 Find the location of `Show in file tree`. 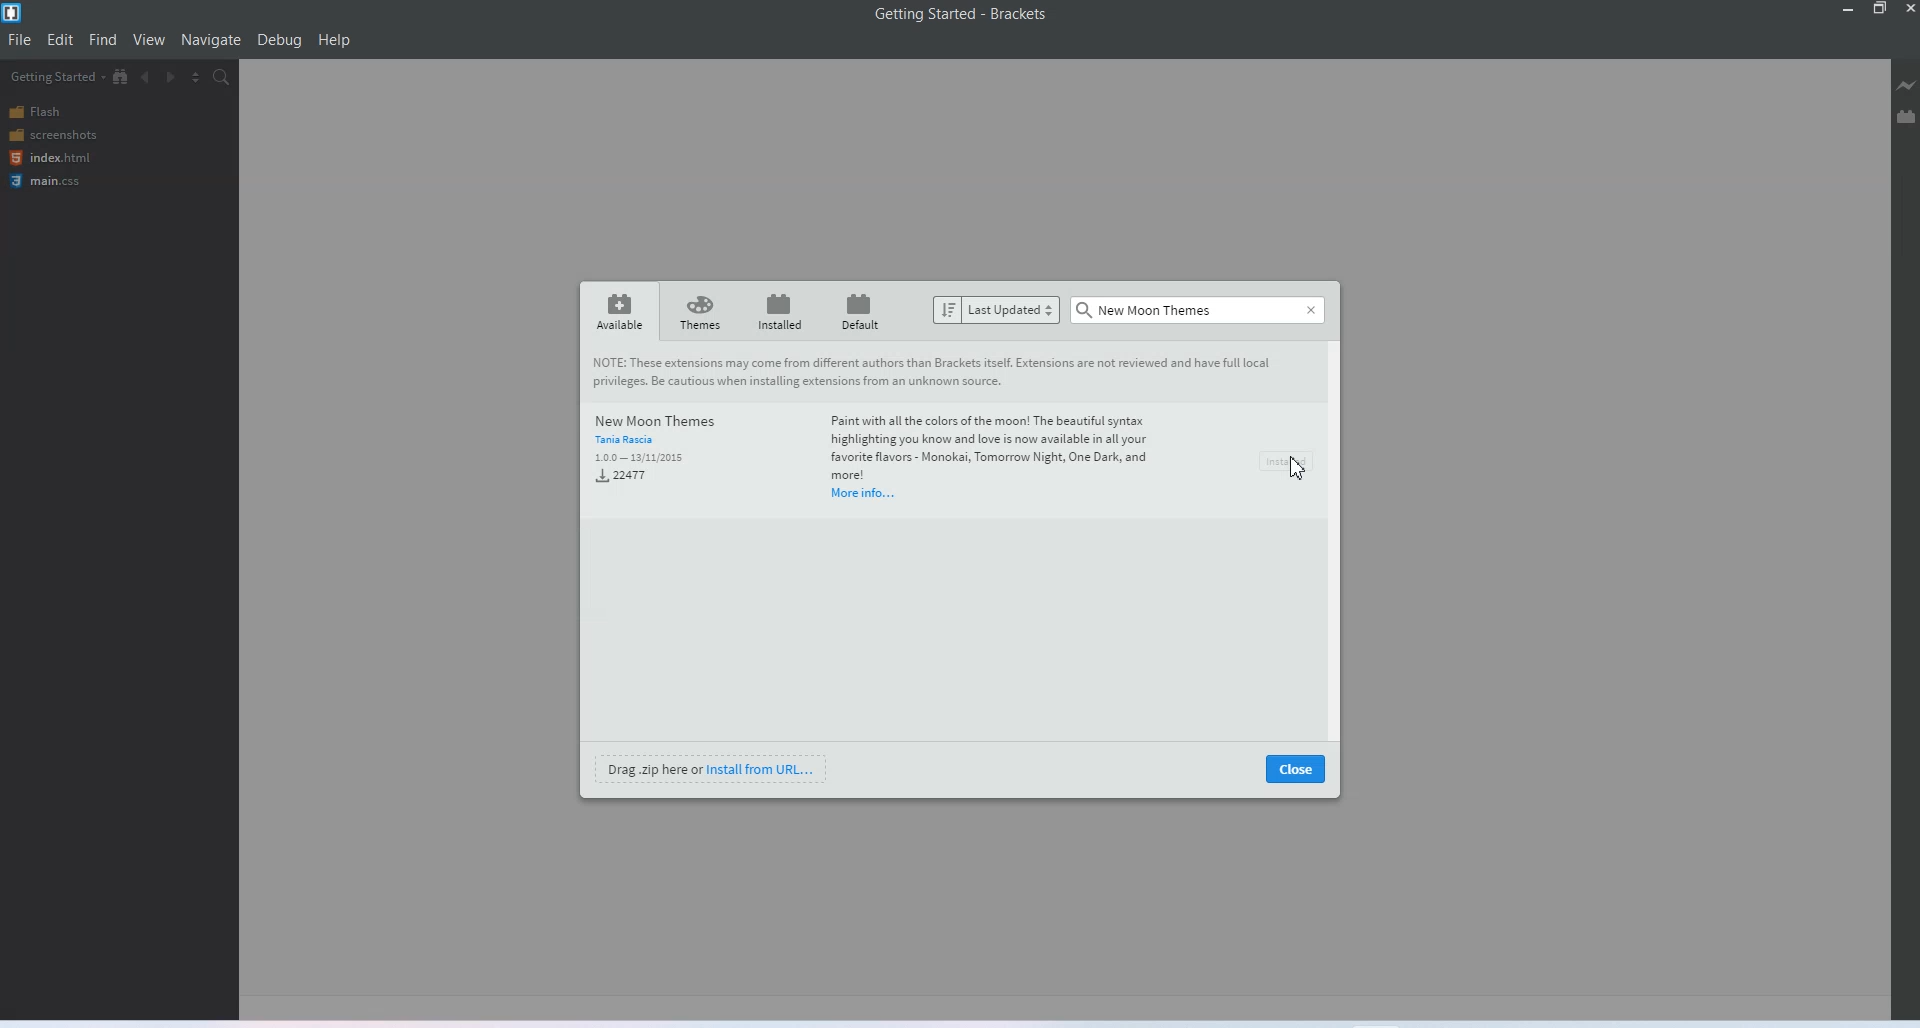

Show in file tree is located at coordinates (122, 76).